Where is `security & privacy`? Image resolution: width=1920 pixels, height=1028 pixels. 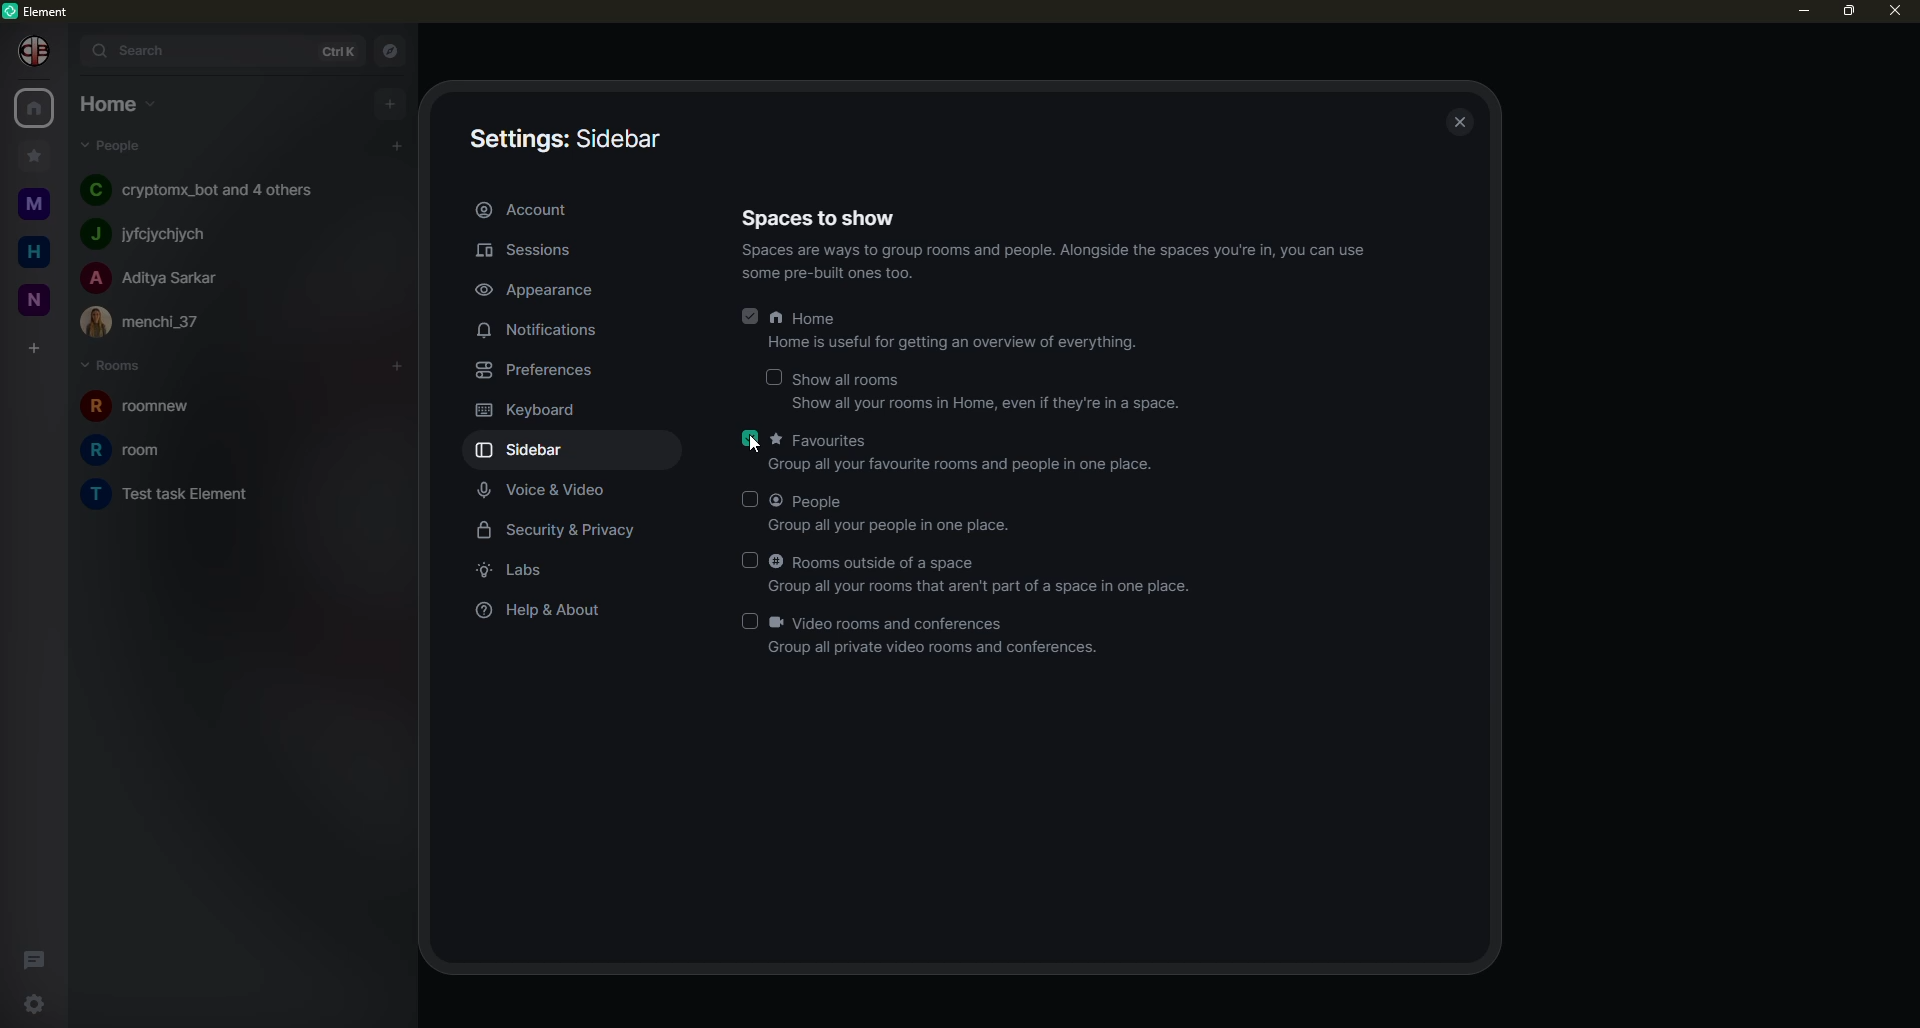
security & privacy is located at coordinates (565, 534).